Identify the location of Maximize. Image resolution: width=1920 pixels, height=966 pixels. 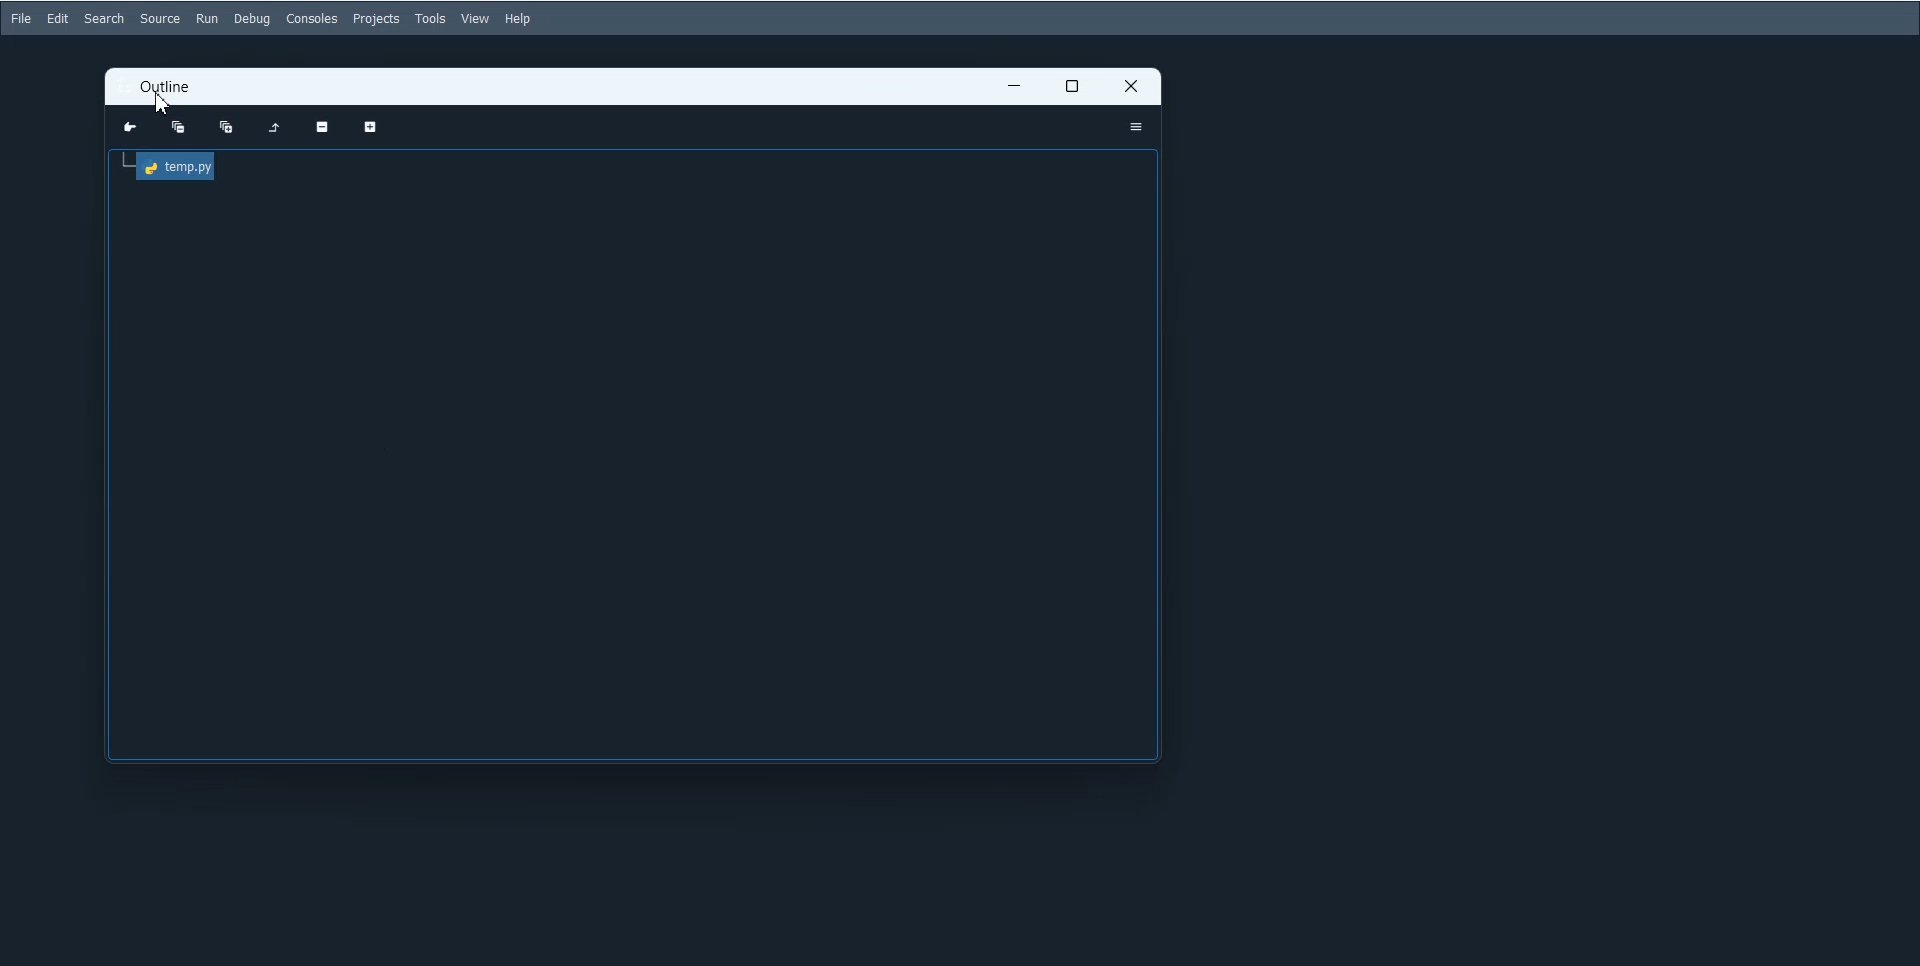
(1073, 87).